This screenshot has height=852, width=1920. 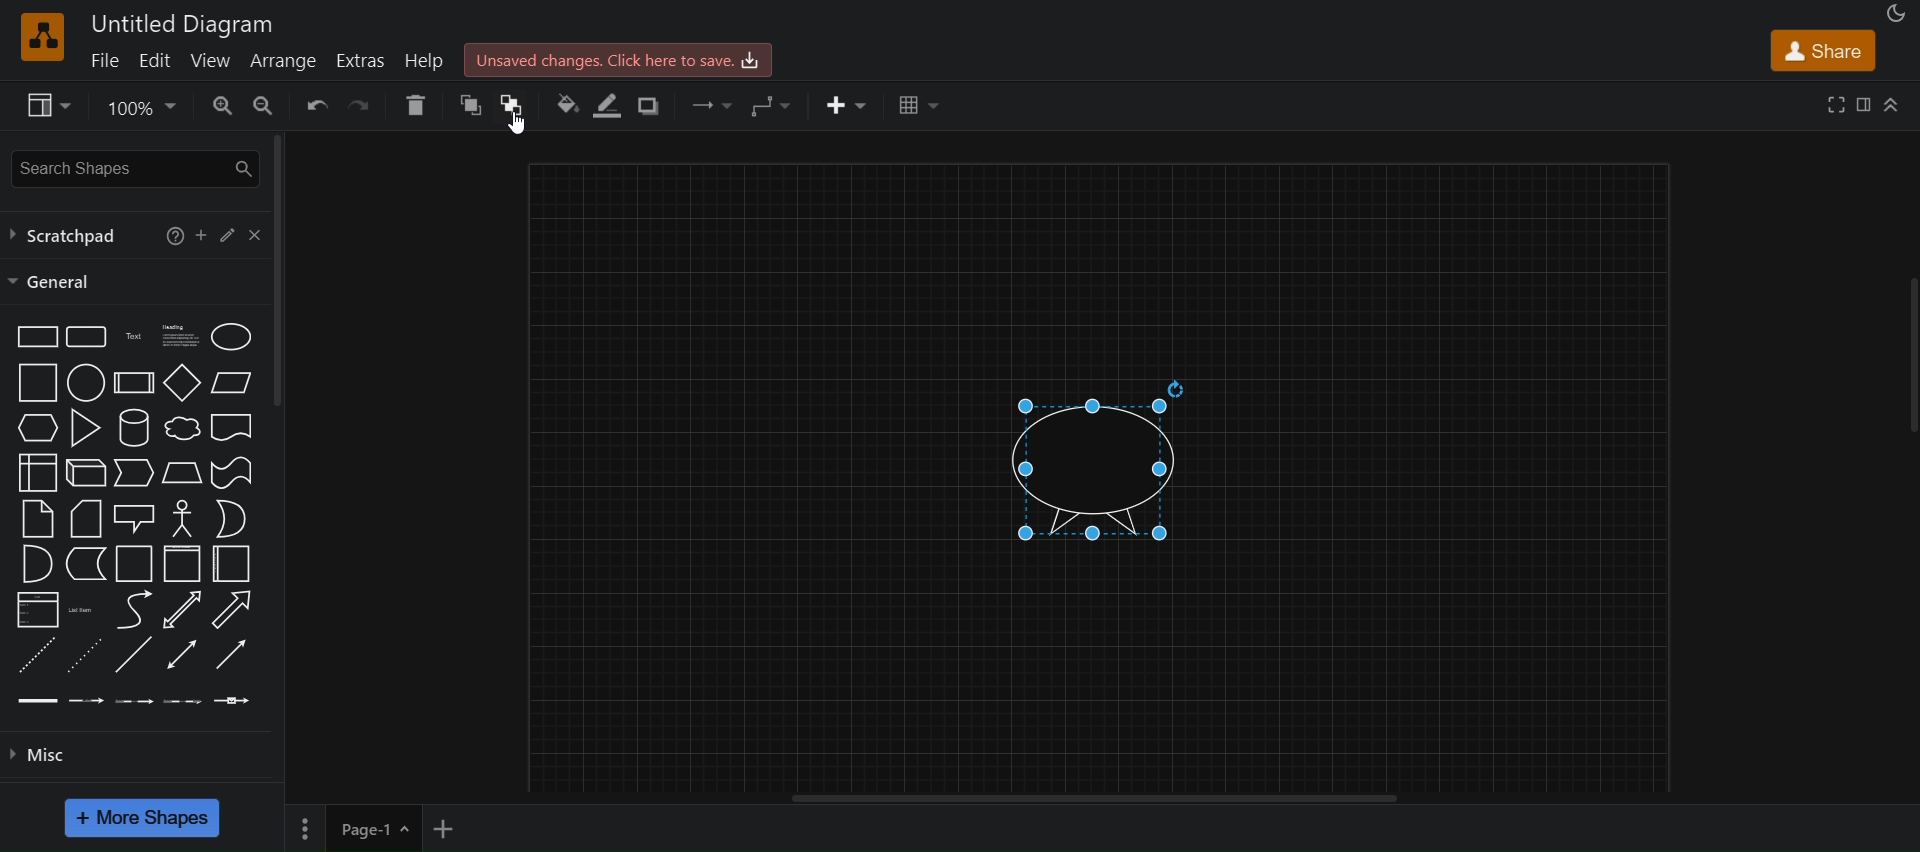 I want to click on diamond, so click(x=182, y=383).